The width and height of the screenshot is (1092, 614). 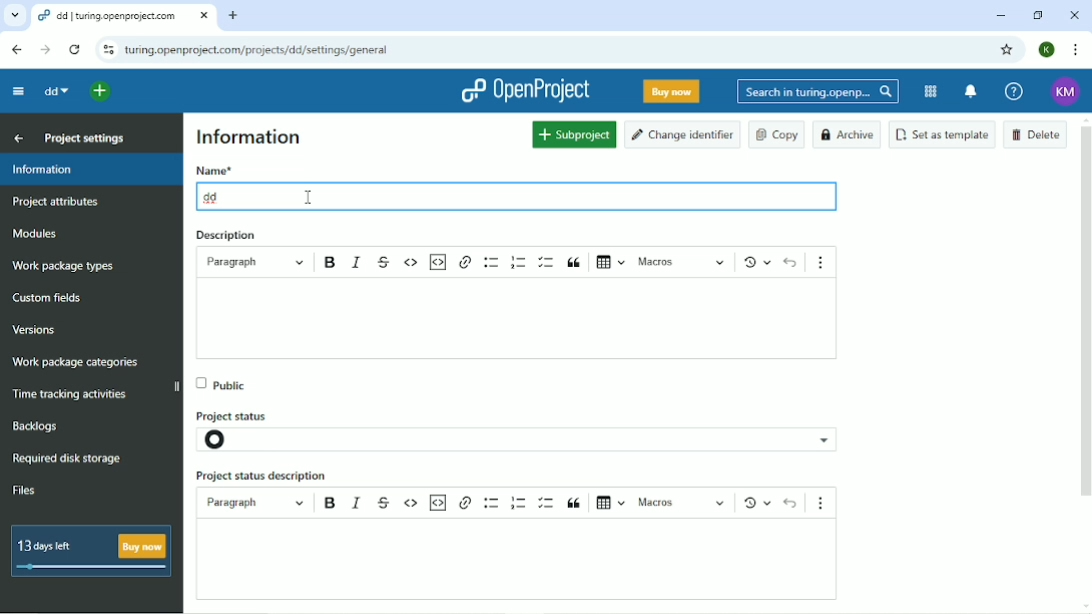 I want to click on Project status description, so click(x=263, y=476).